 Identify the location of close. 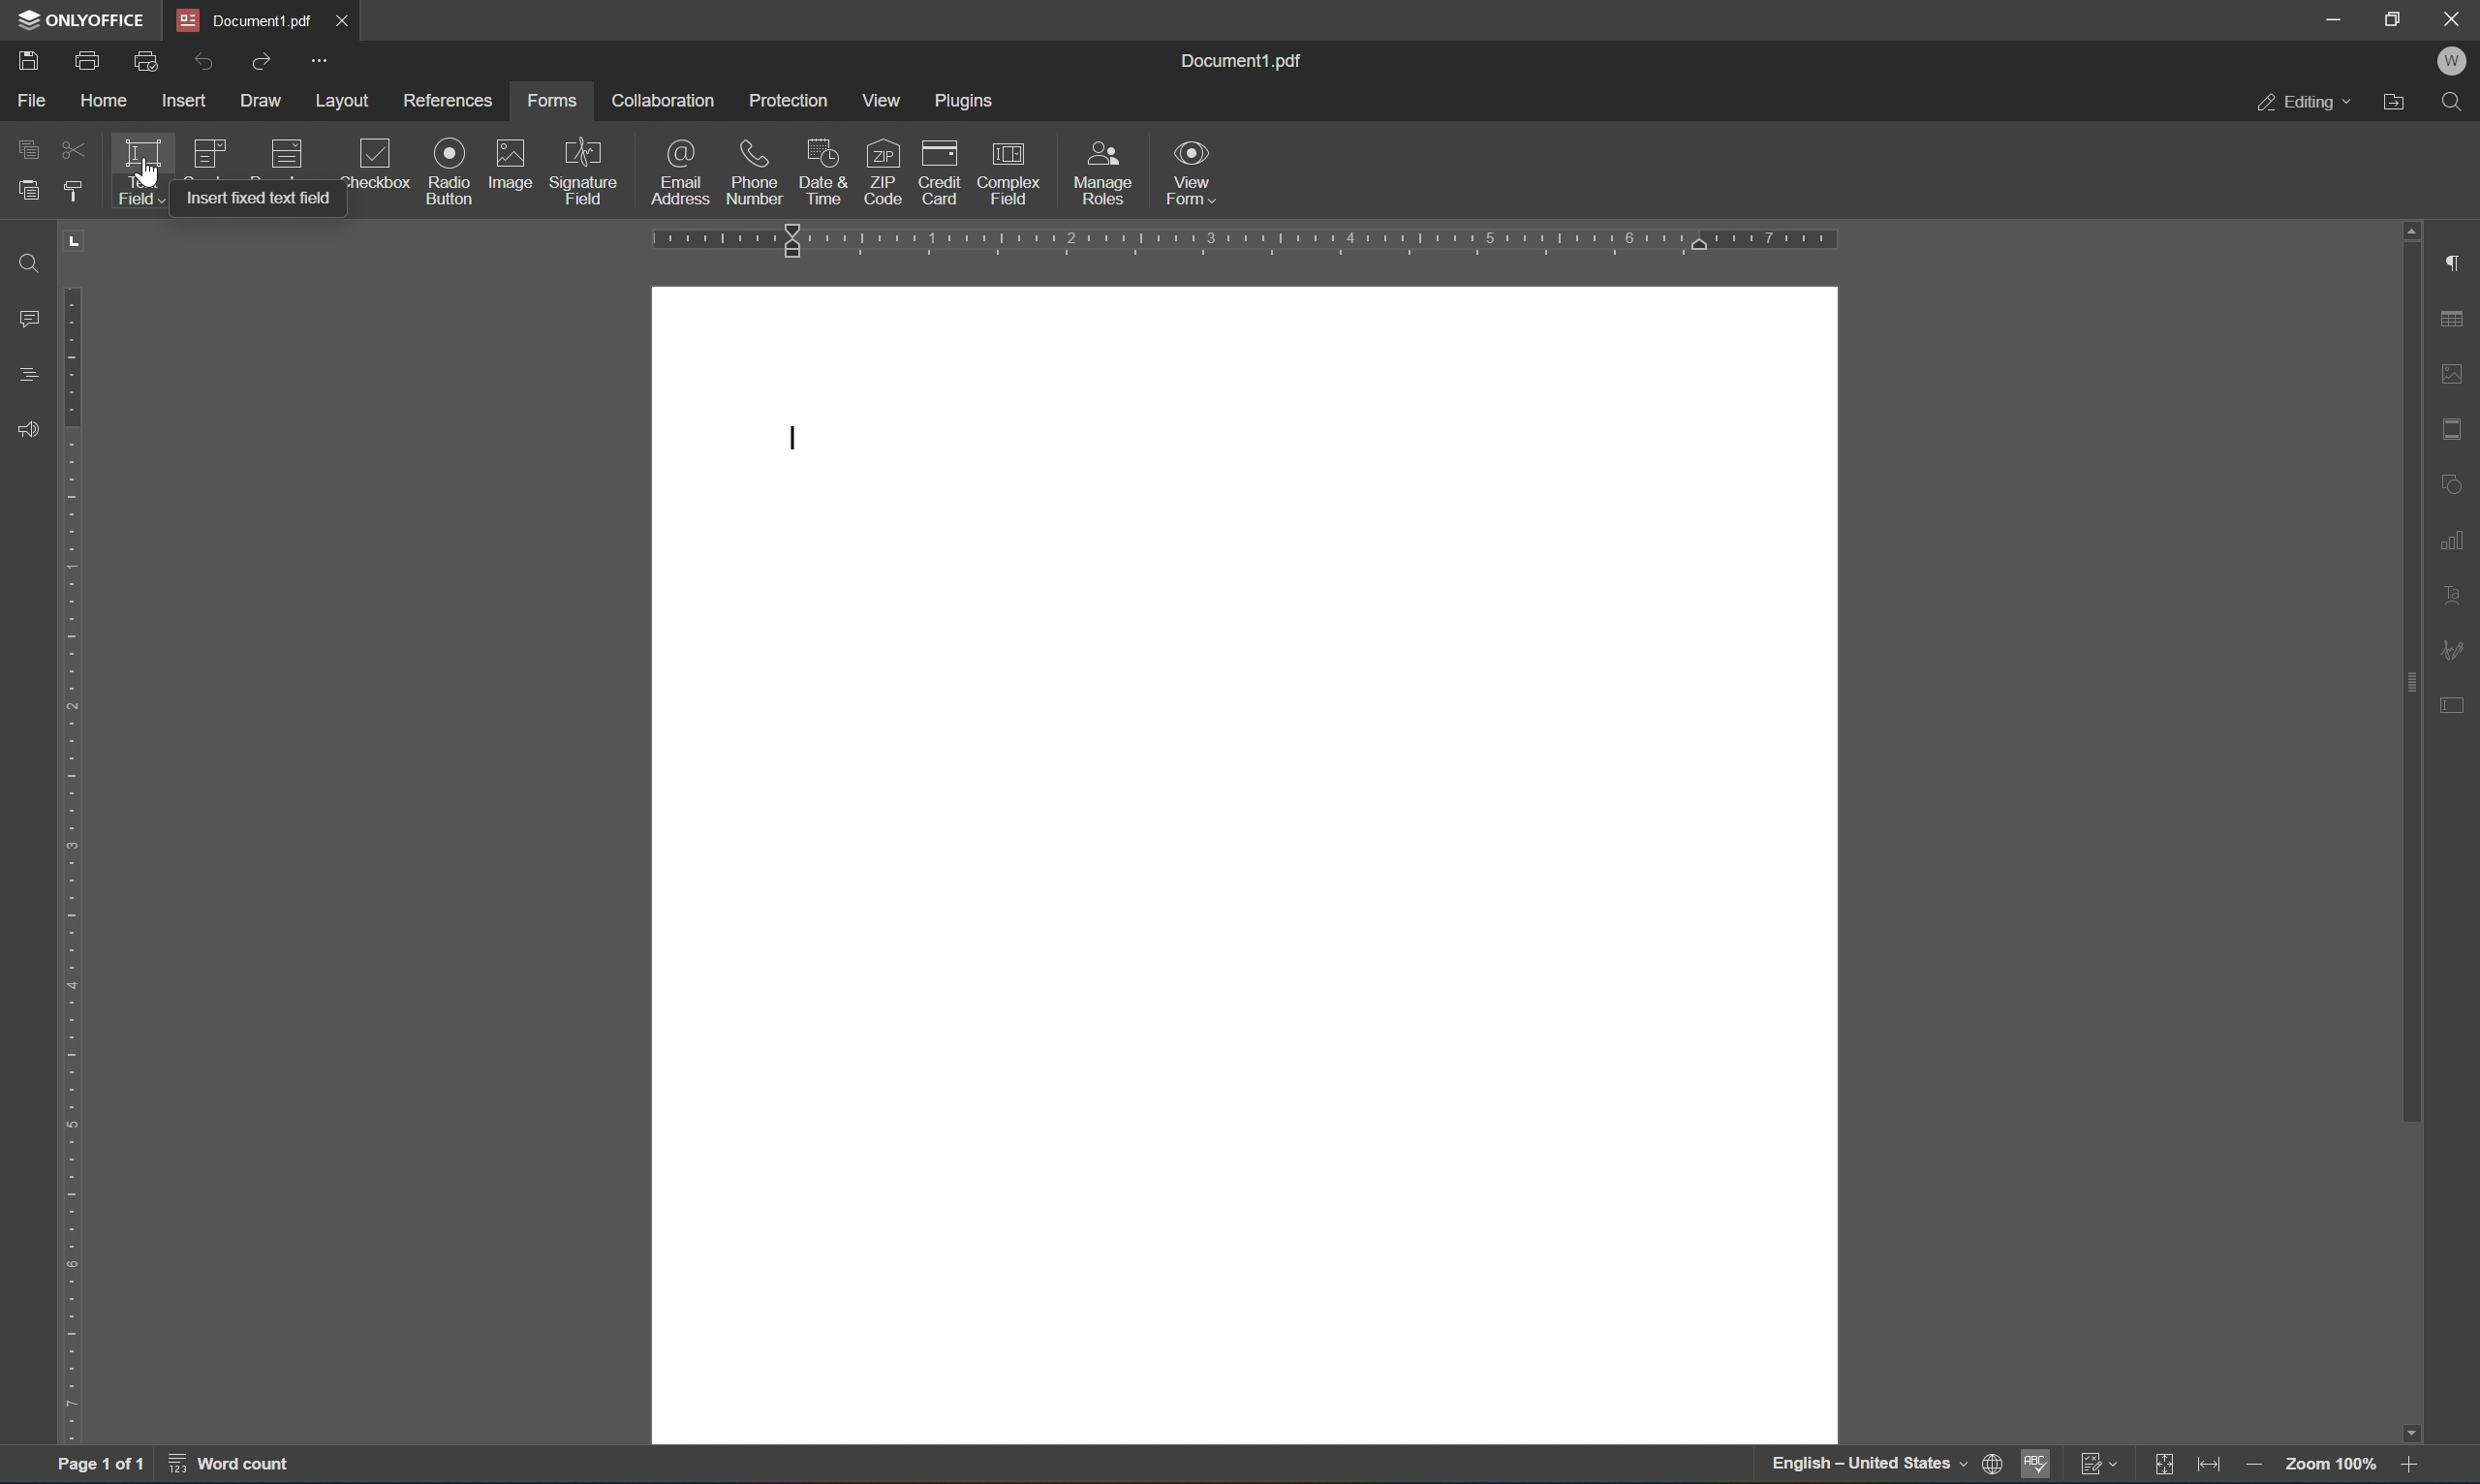
(2454, 17).